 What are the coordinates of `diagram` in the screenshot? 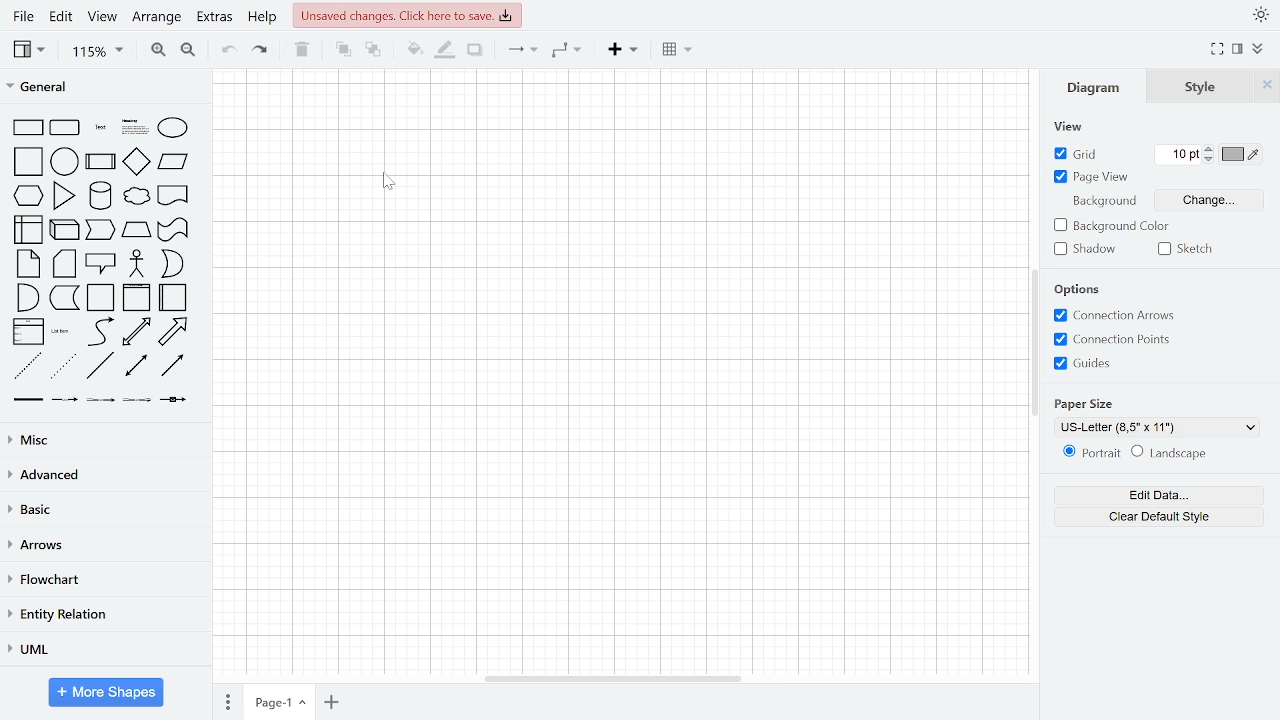 It's located at (1097, 89).